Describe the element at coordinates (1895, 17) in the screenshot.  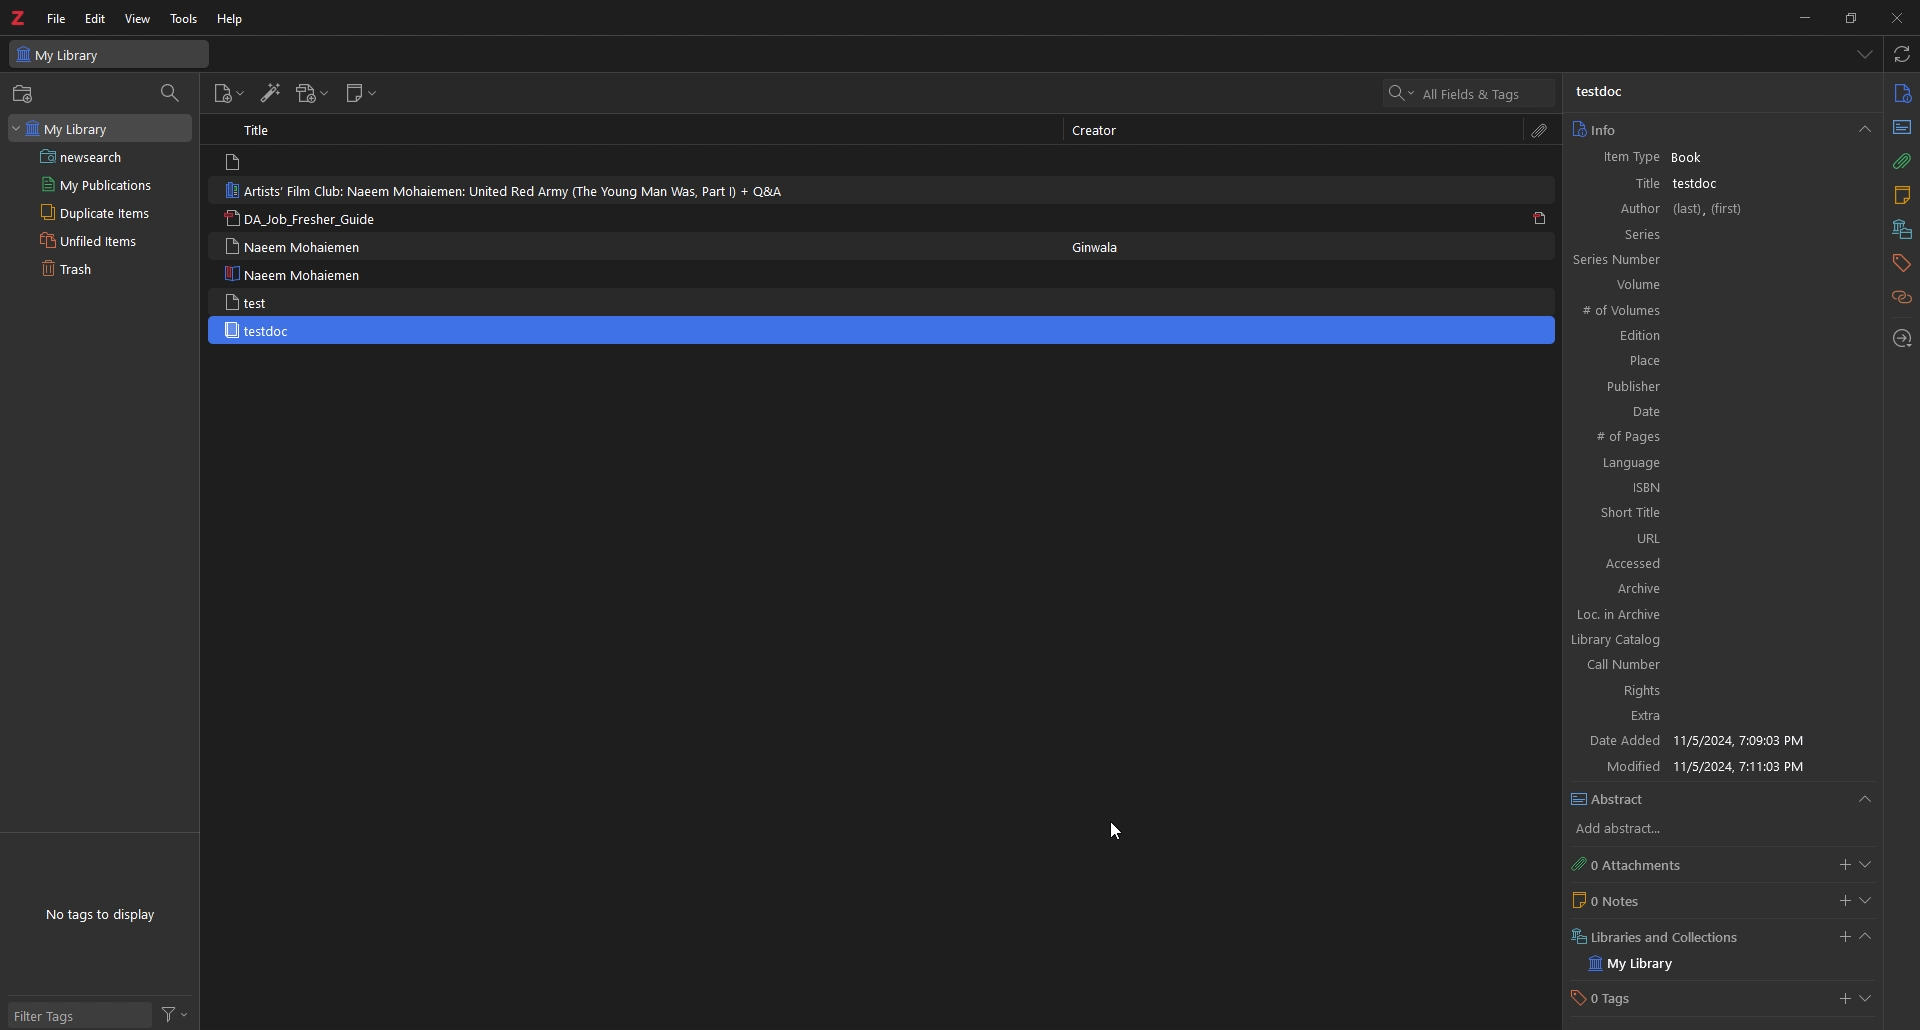
I see `close` at that location.